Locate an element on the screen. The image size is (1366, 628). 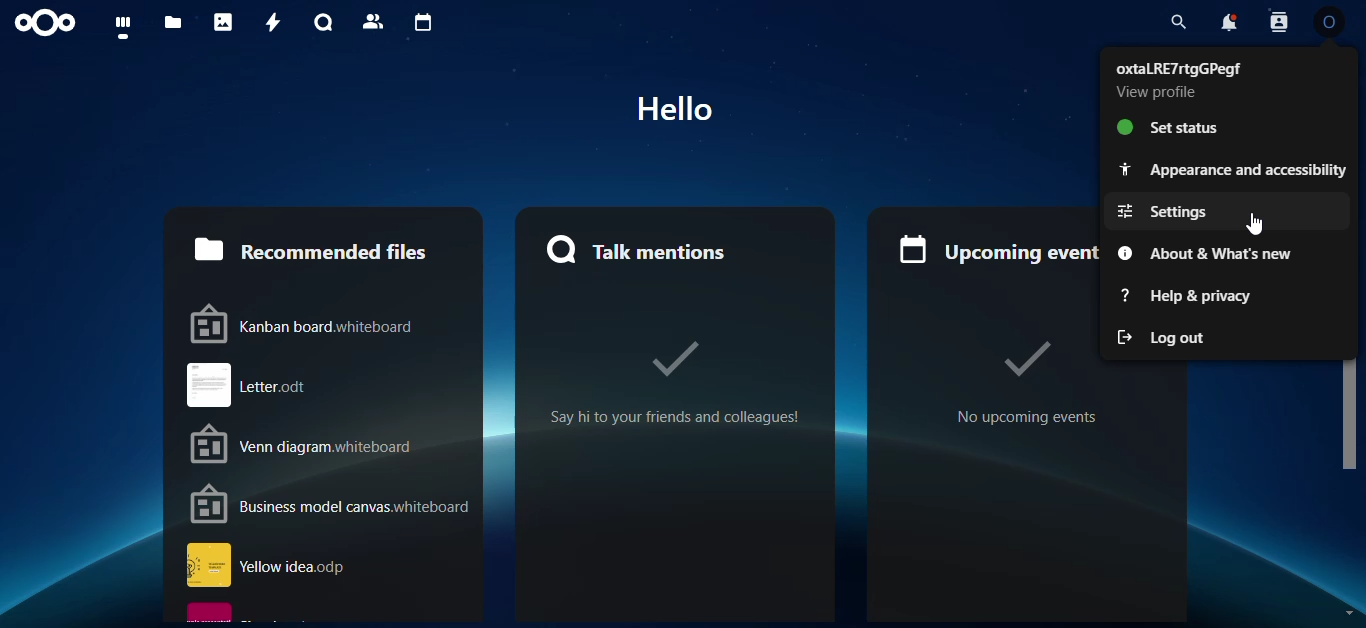
Cursor is located at coordinates (1253, 224).